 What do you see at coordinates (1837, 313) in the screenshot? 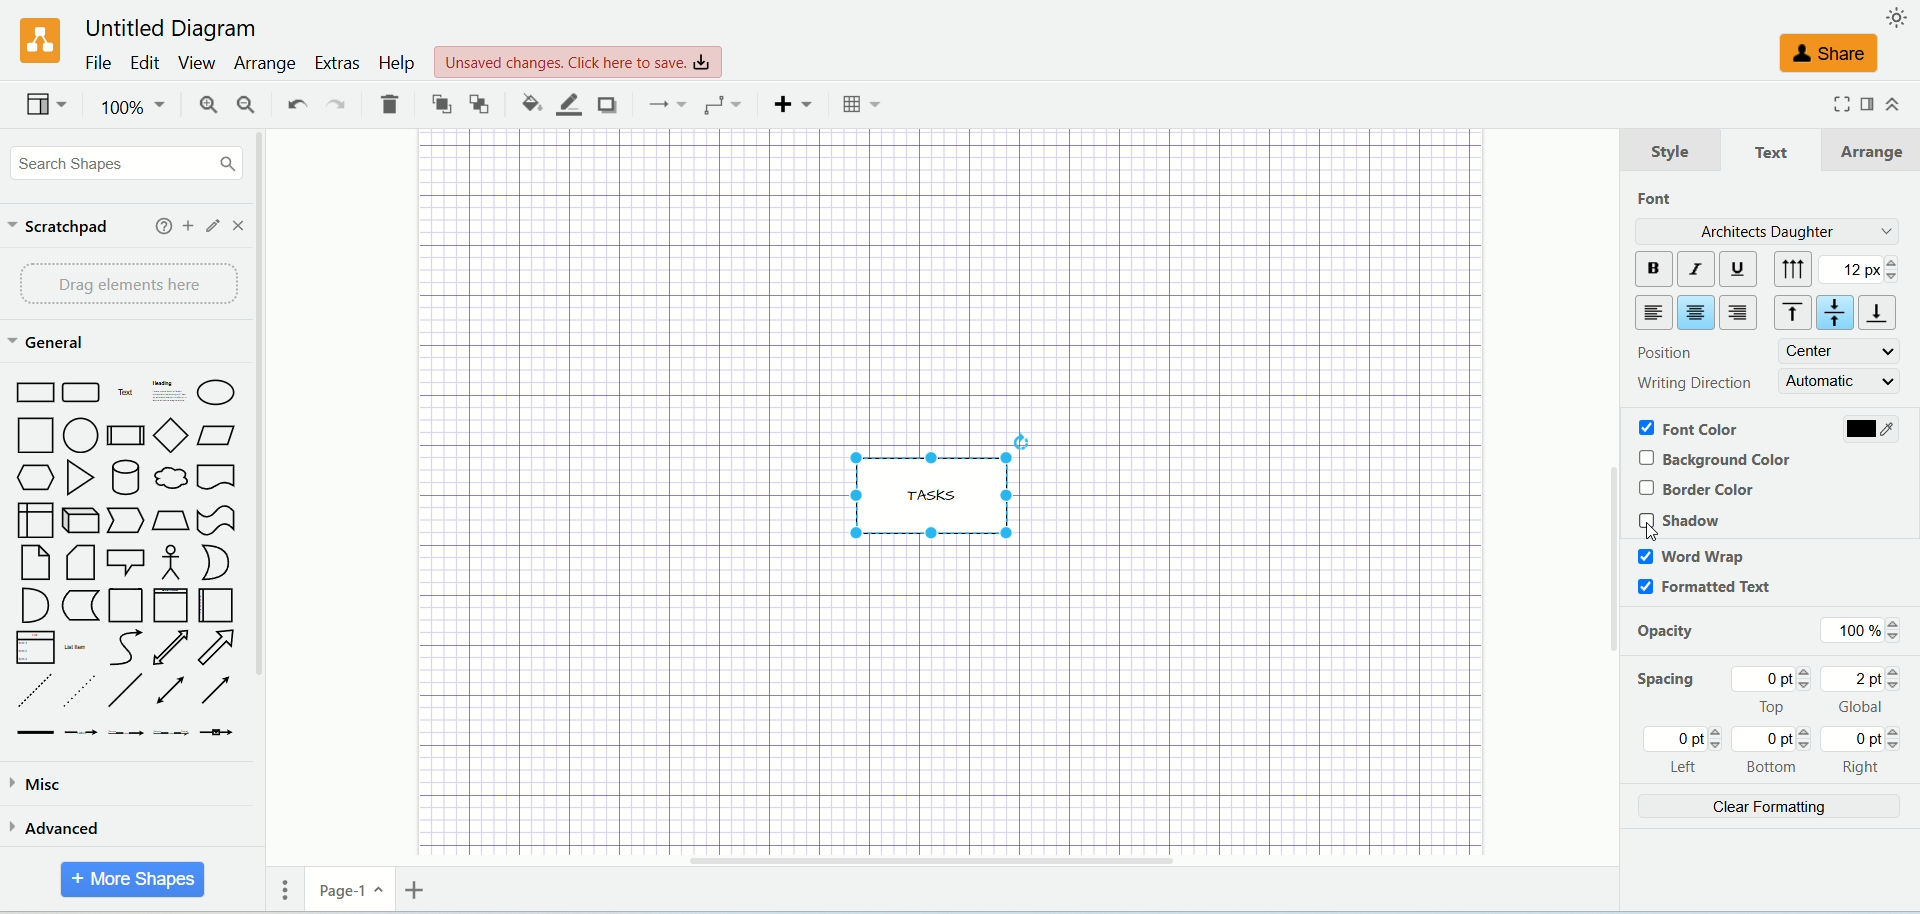
I see `middle` at bounding box center [1837, 313].